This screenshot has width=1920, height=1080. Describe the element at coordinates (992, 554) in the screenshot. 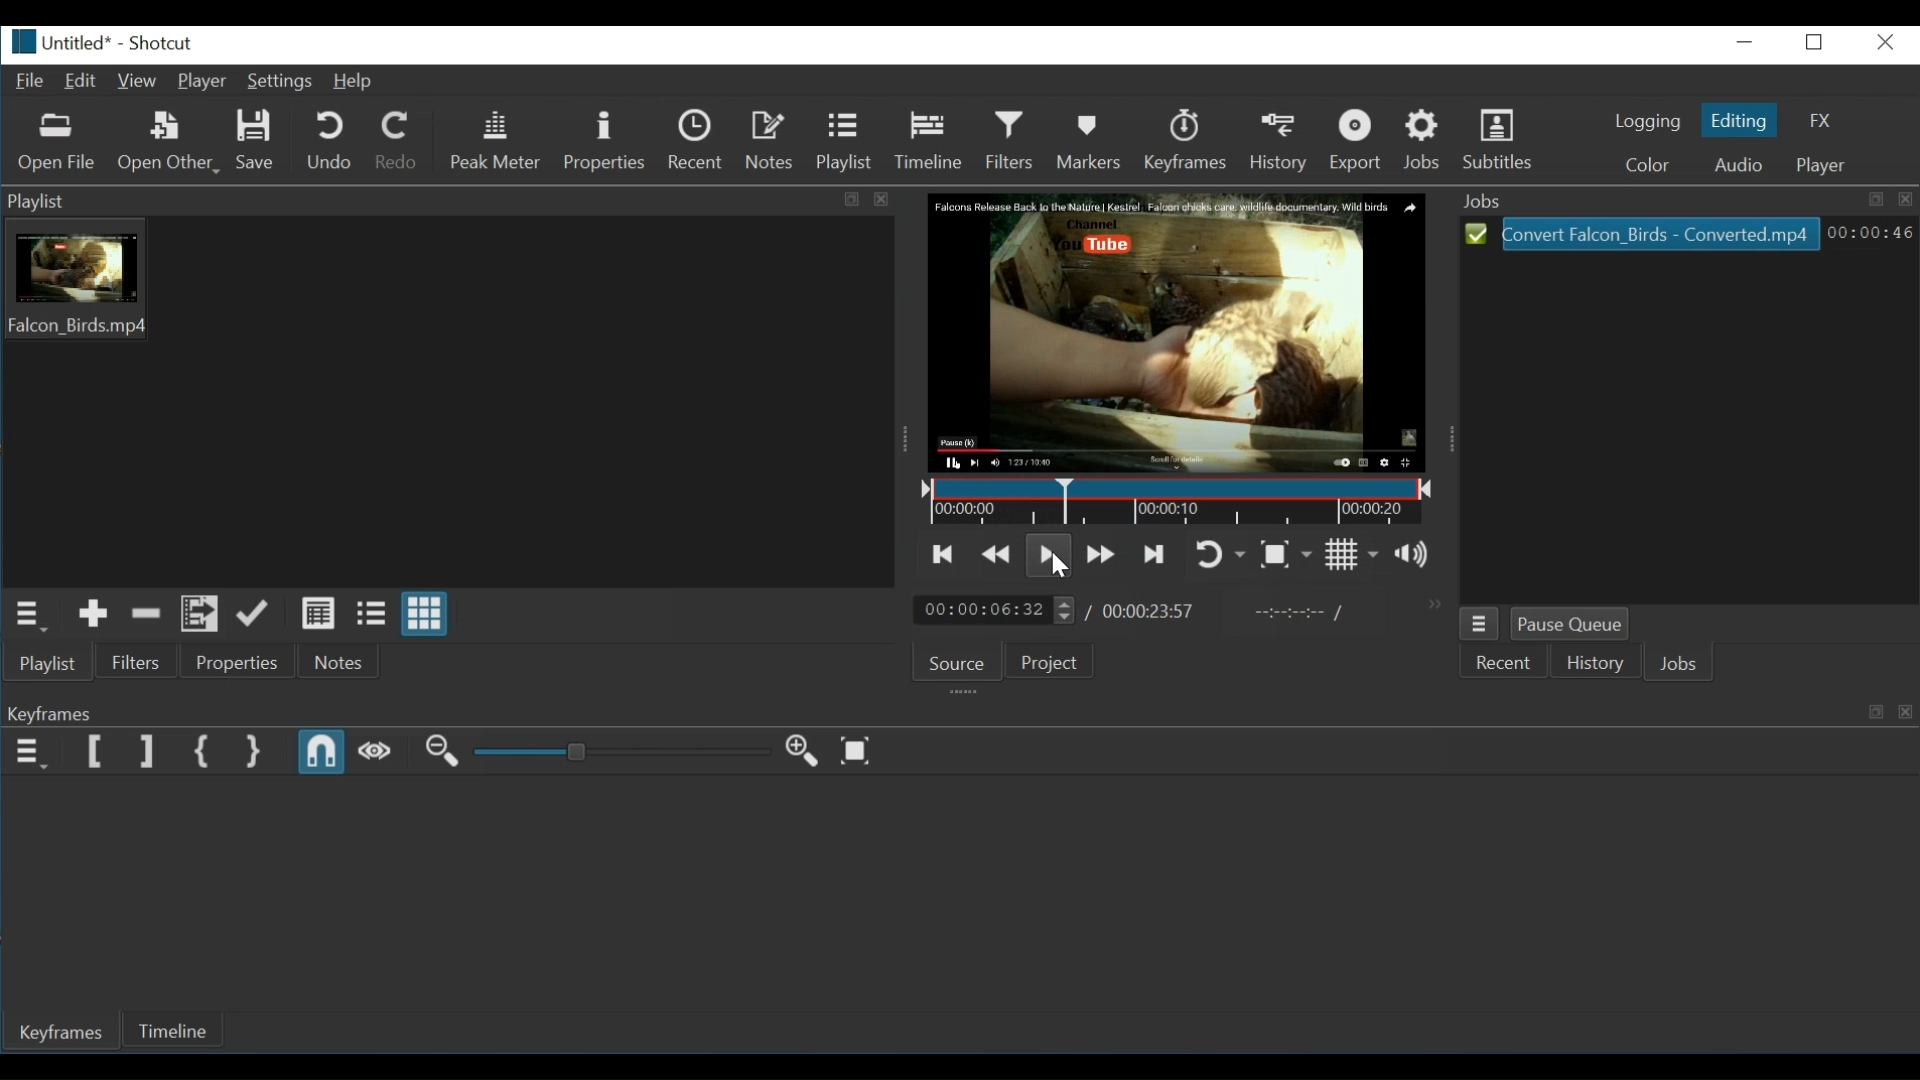

I see `Play quickly backwards` at that location.